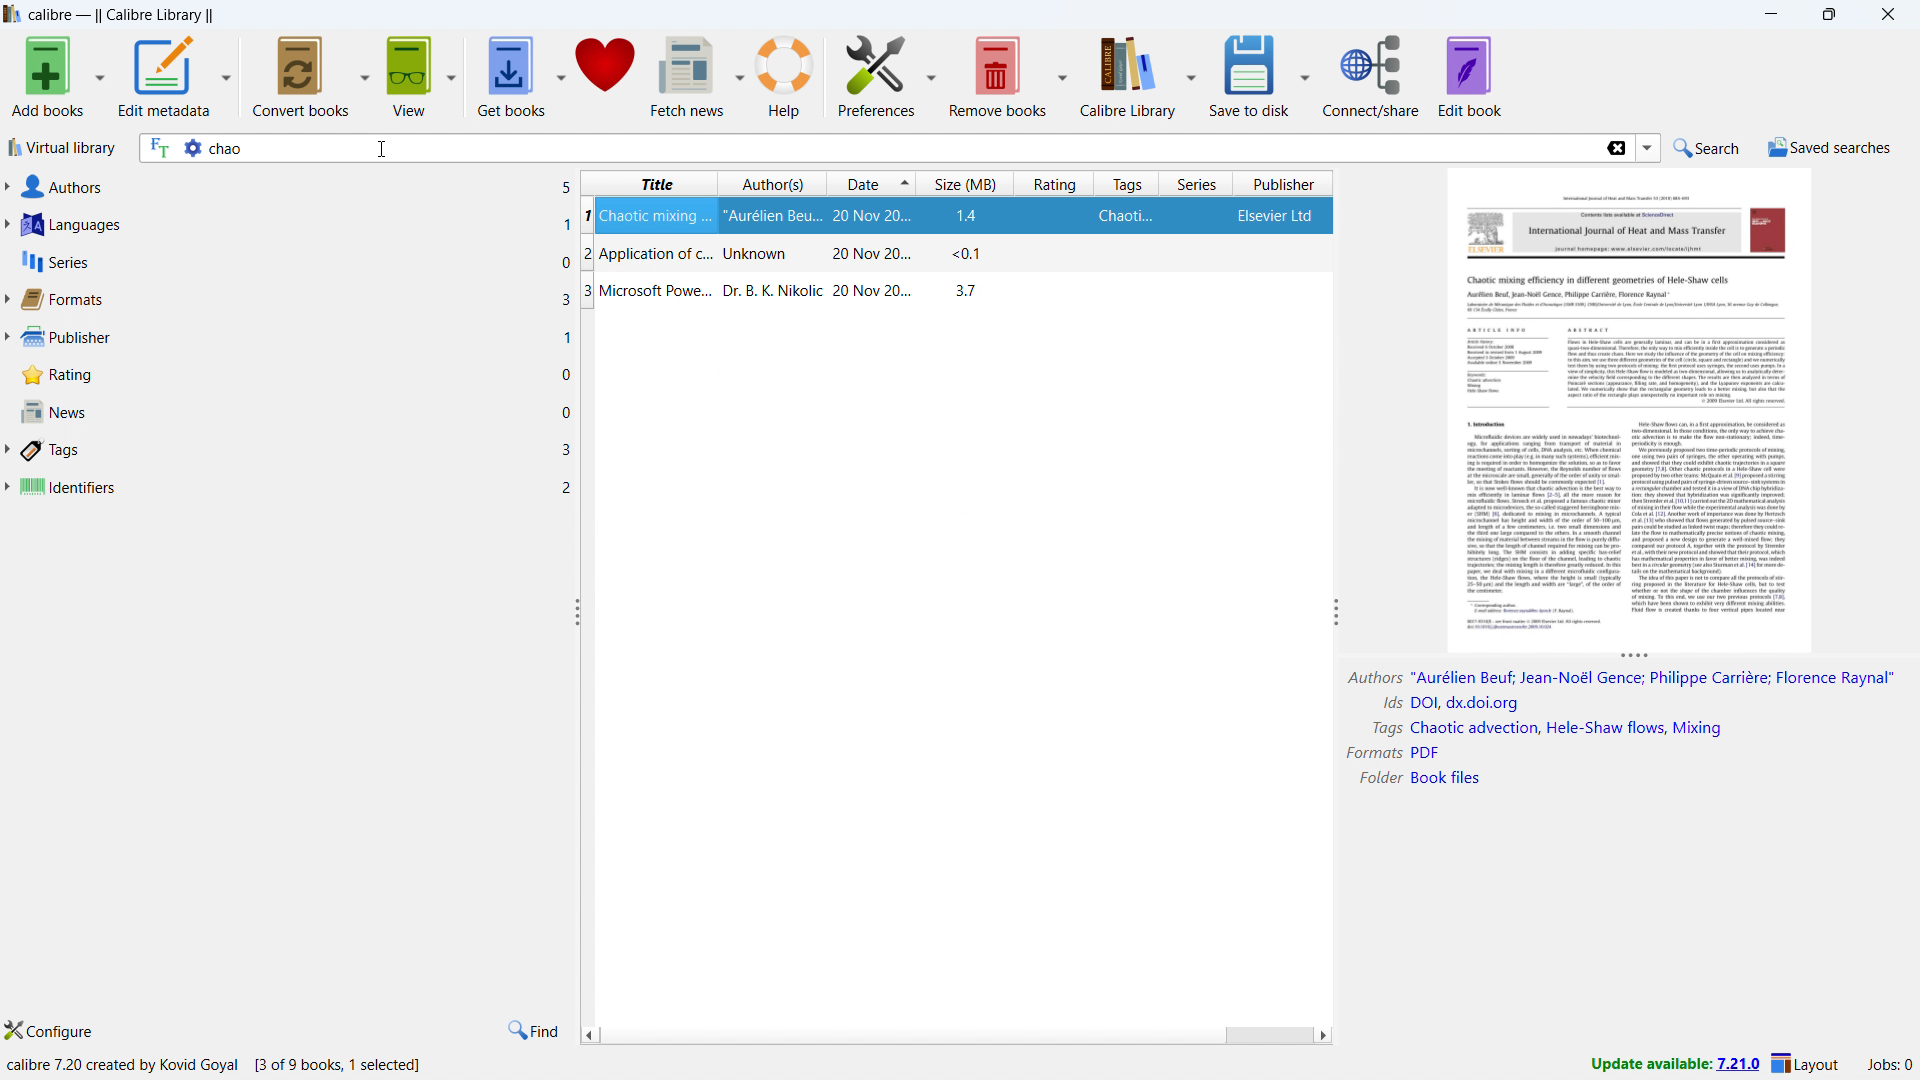  Describe the element at coordinates (296, 336) in the screenshot. I see `publisher` at that location.